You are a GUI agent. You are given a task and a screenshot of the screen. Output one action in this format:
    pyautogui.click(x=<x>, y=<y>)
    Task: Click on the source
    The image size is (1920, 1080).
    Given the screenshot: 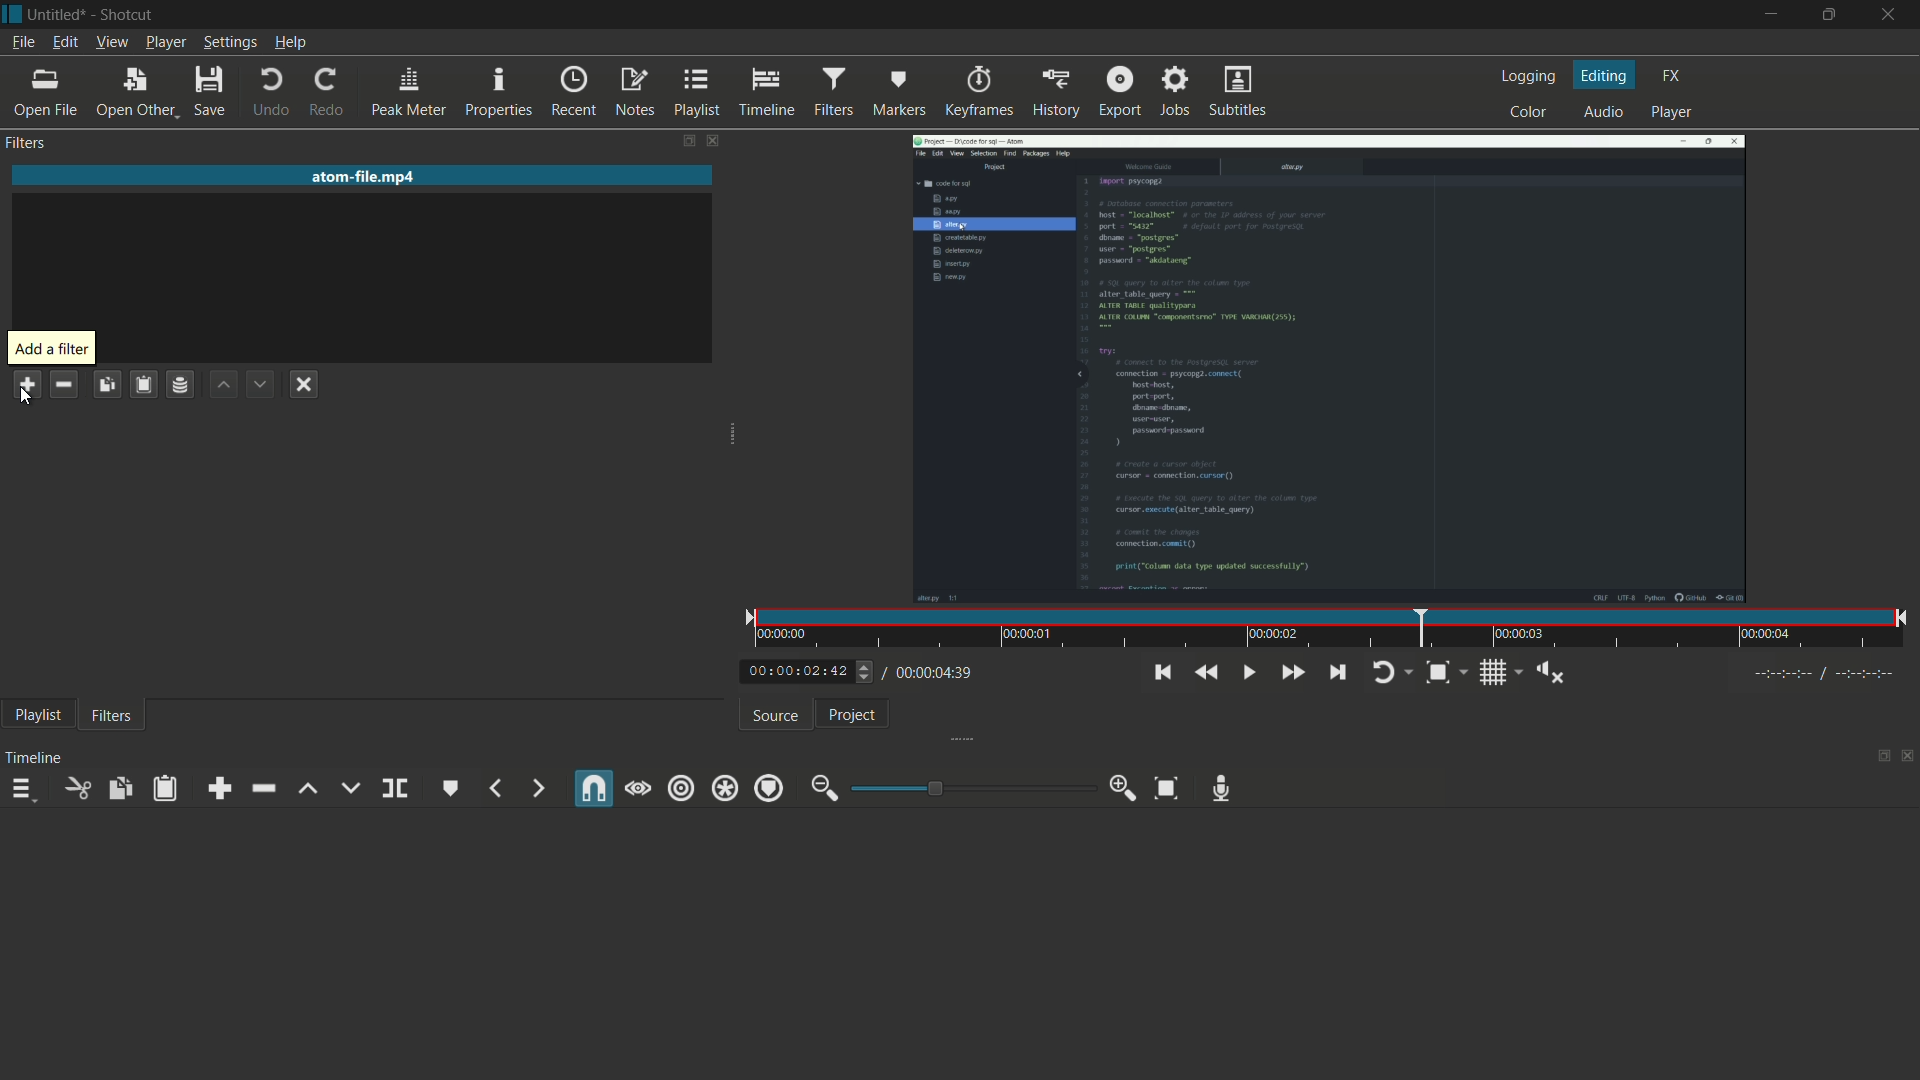 What is the action you would take?
    pyautogui.click(x=776, y=716)
    